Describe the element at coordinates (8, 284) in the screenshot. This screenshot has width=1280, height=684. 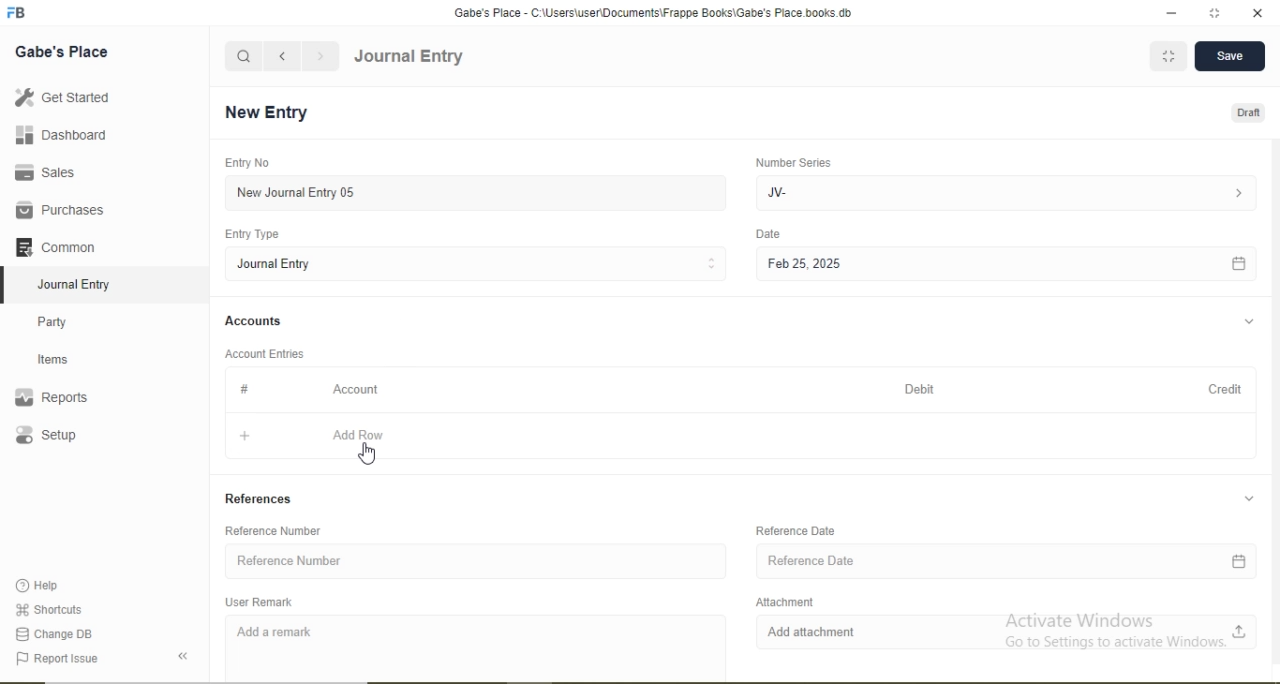
I see `selected` at that location.